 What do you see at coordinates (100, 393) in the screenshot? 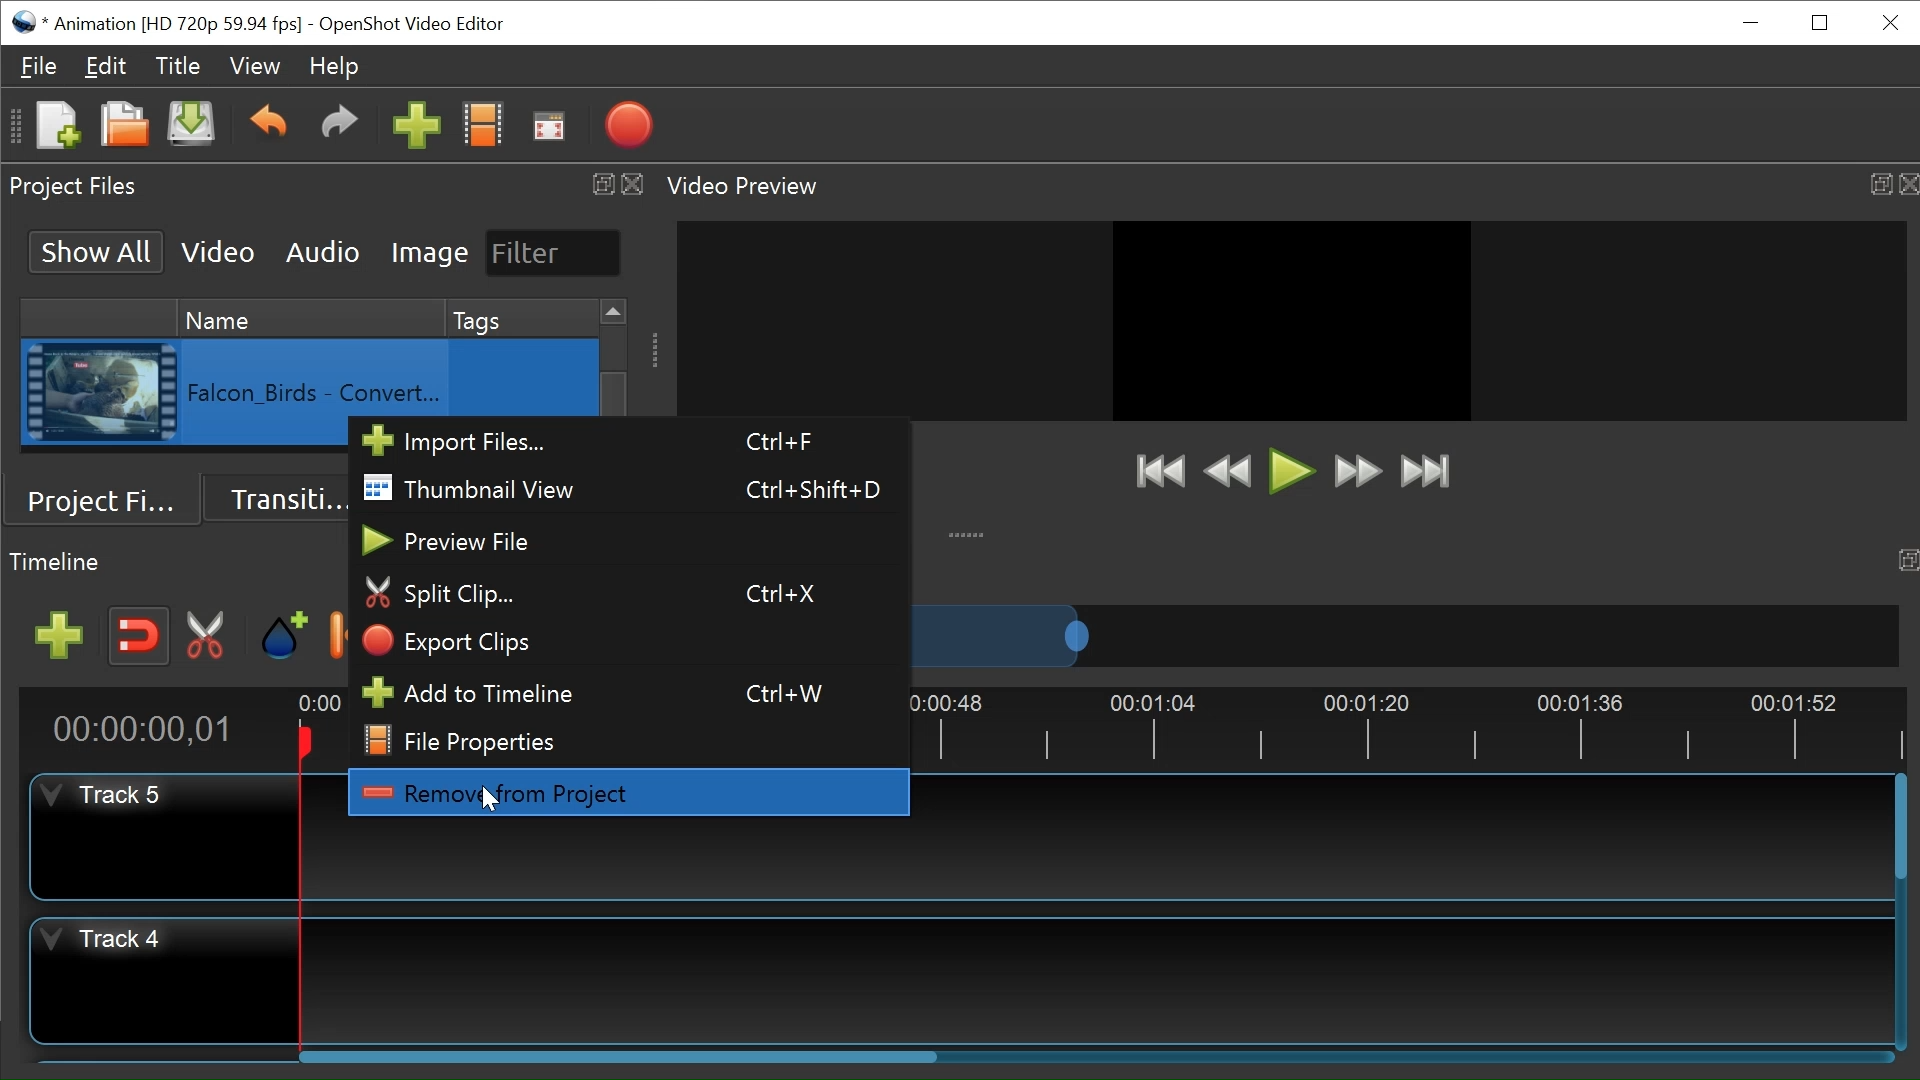
I see `Clip` at bounding box center [100, 393].